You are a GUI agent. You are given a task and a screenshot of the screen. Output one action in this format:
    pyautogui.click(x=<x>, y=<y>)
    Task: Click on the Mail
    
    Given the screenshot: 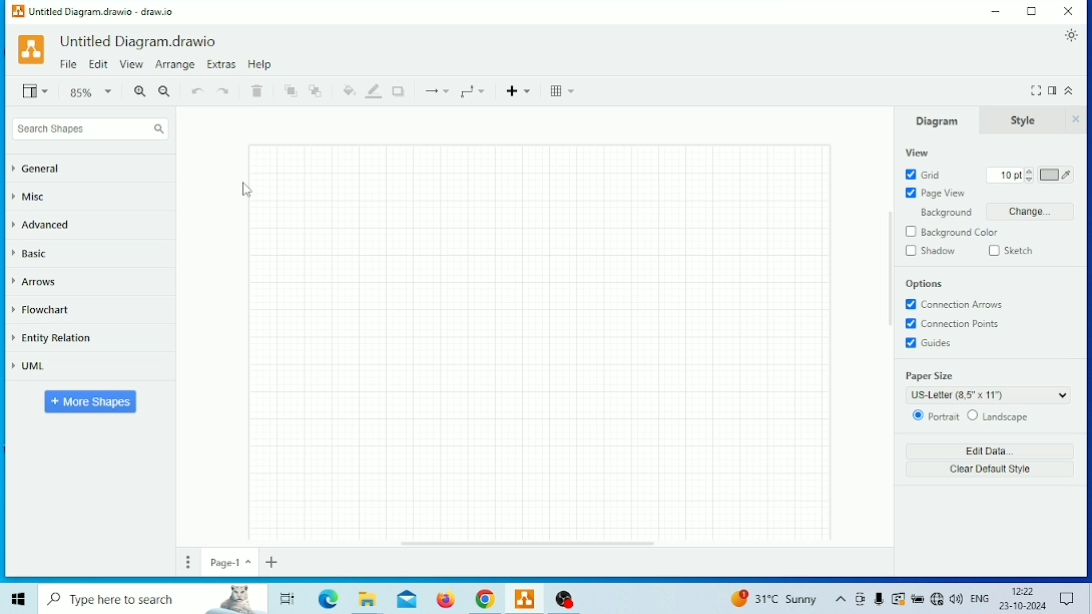 What is the action you would take?
    pyautogui.click(x=407, y=599)
    